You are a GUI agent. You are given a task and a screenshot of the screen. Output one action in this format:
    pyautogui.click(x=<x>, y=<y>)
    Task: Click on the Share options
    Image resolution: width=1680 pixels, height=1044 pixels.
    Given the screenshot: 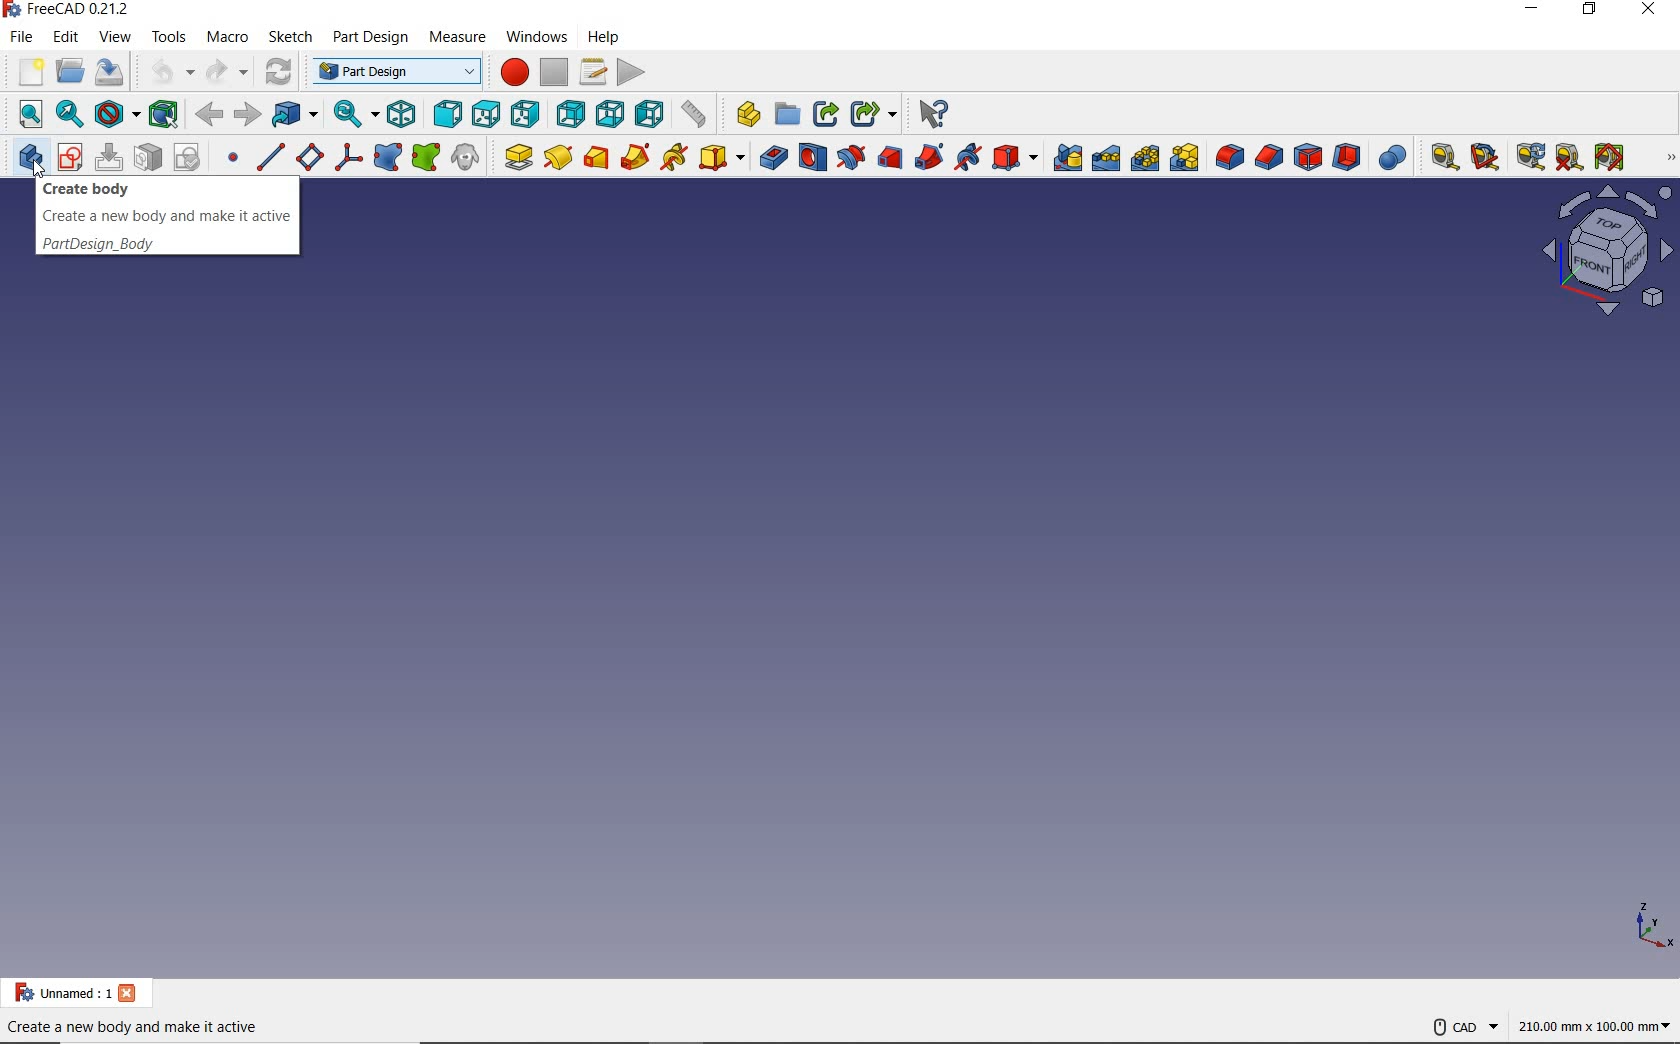 What is the action you would take?
    pyautogui.click(x=872, y=114)
    